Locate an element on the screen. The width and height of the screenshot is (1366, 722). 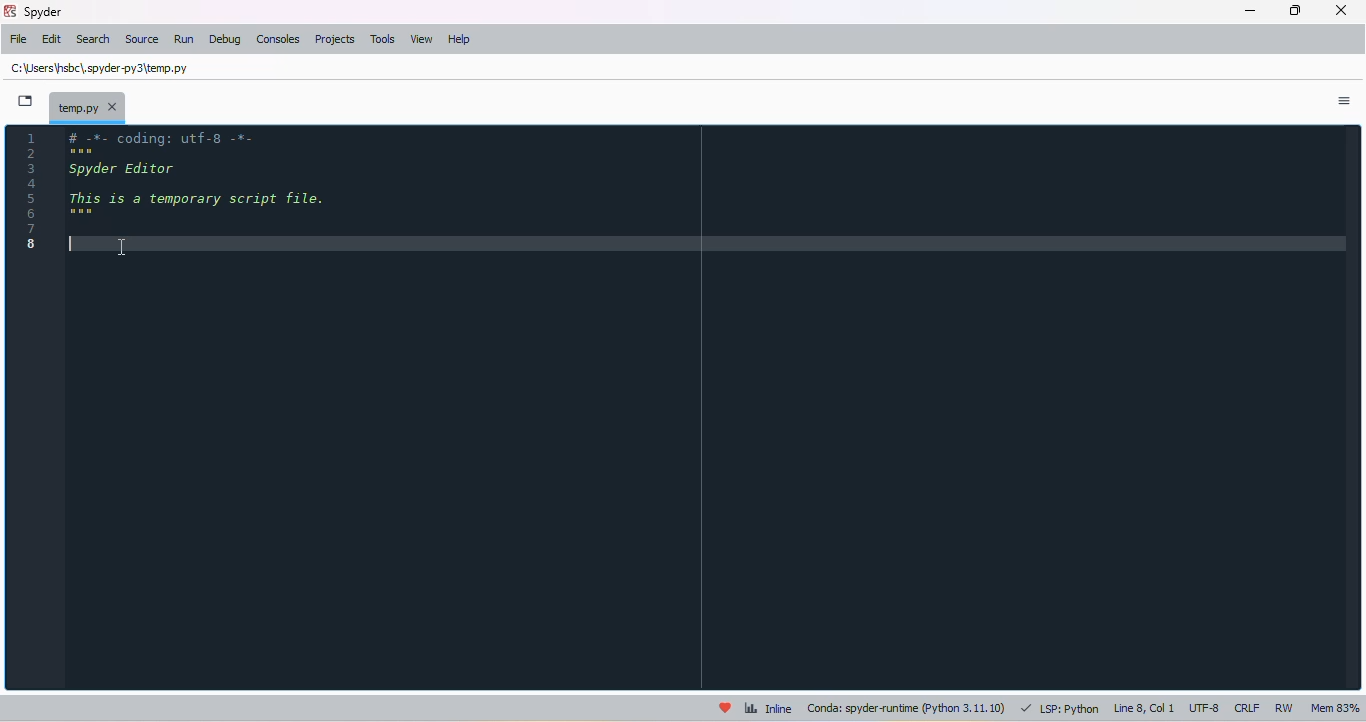
help spyder! is located at coordinates (725, 707).